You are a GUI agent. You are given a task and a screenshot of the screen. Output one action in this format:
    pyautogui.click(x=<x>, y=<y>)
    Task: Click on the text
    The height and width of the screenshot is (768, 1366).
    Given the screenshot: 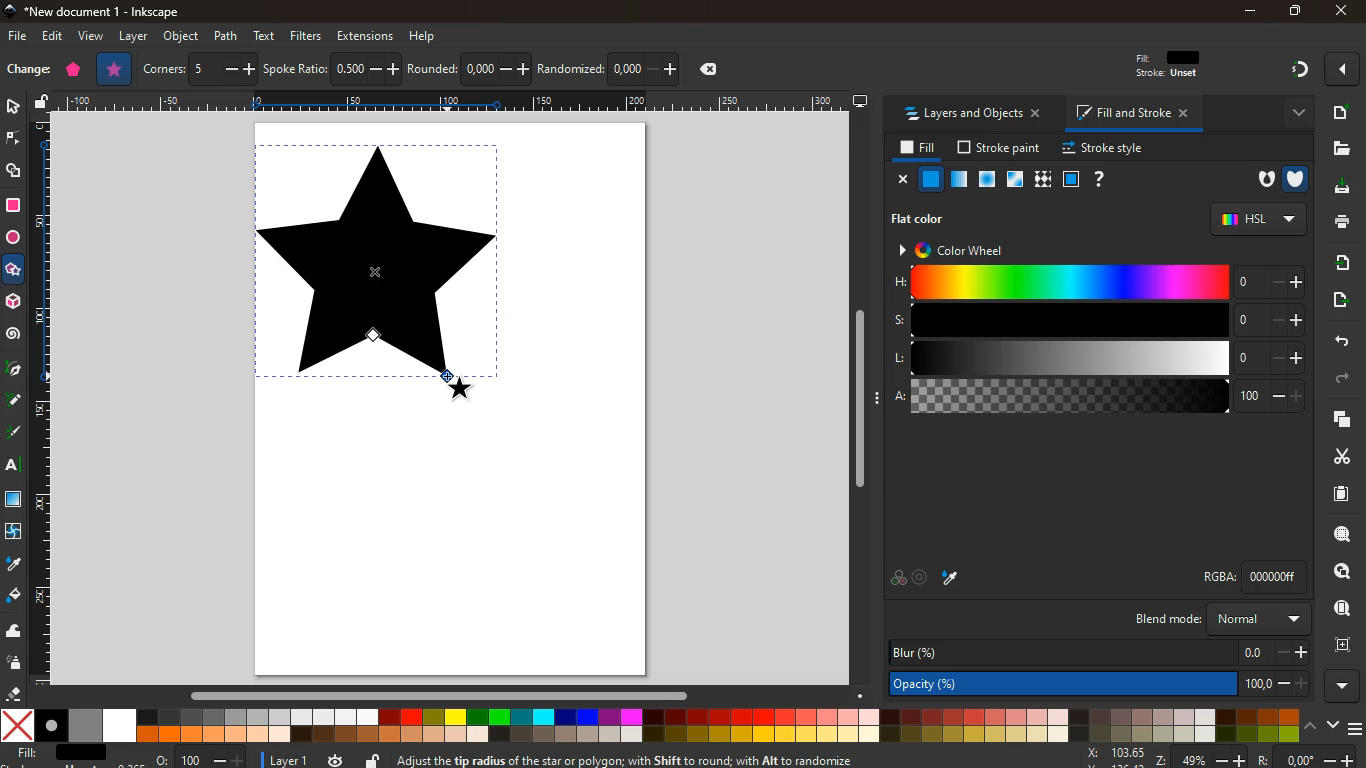 What is the action you would take?
    pyautogui.click(x=14, y=464)
    